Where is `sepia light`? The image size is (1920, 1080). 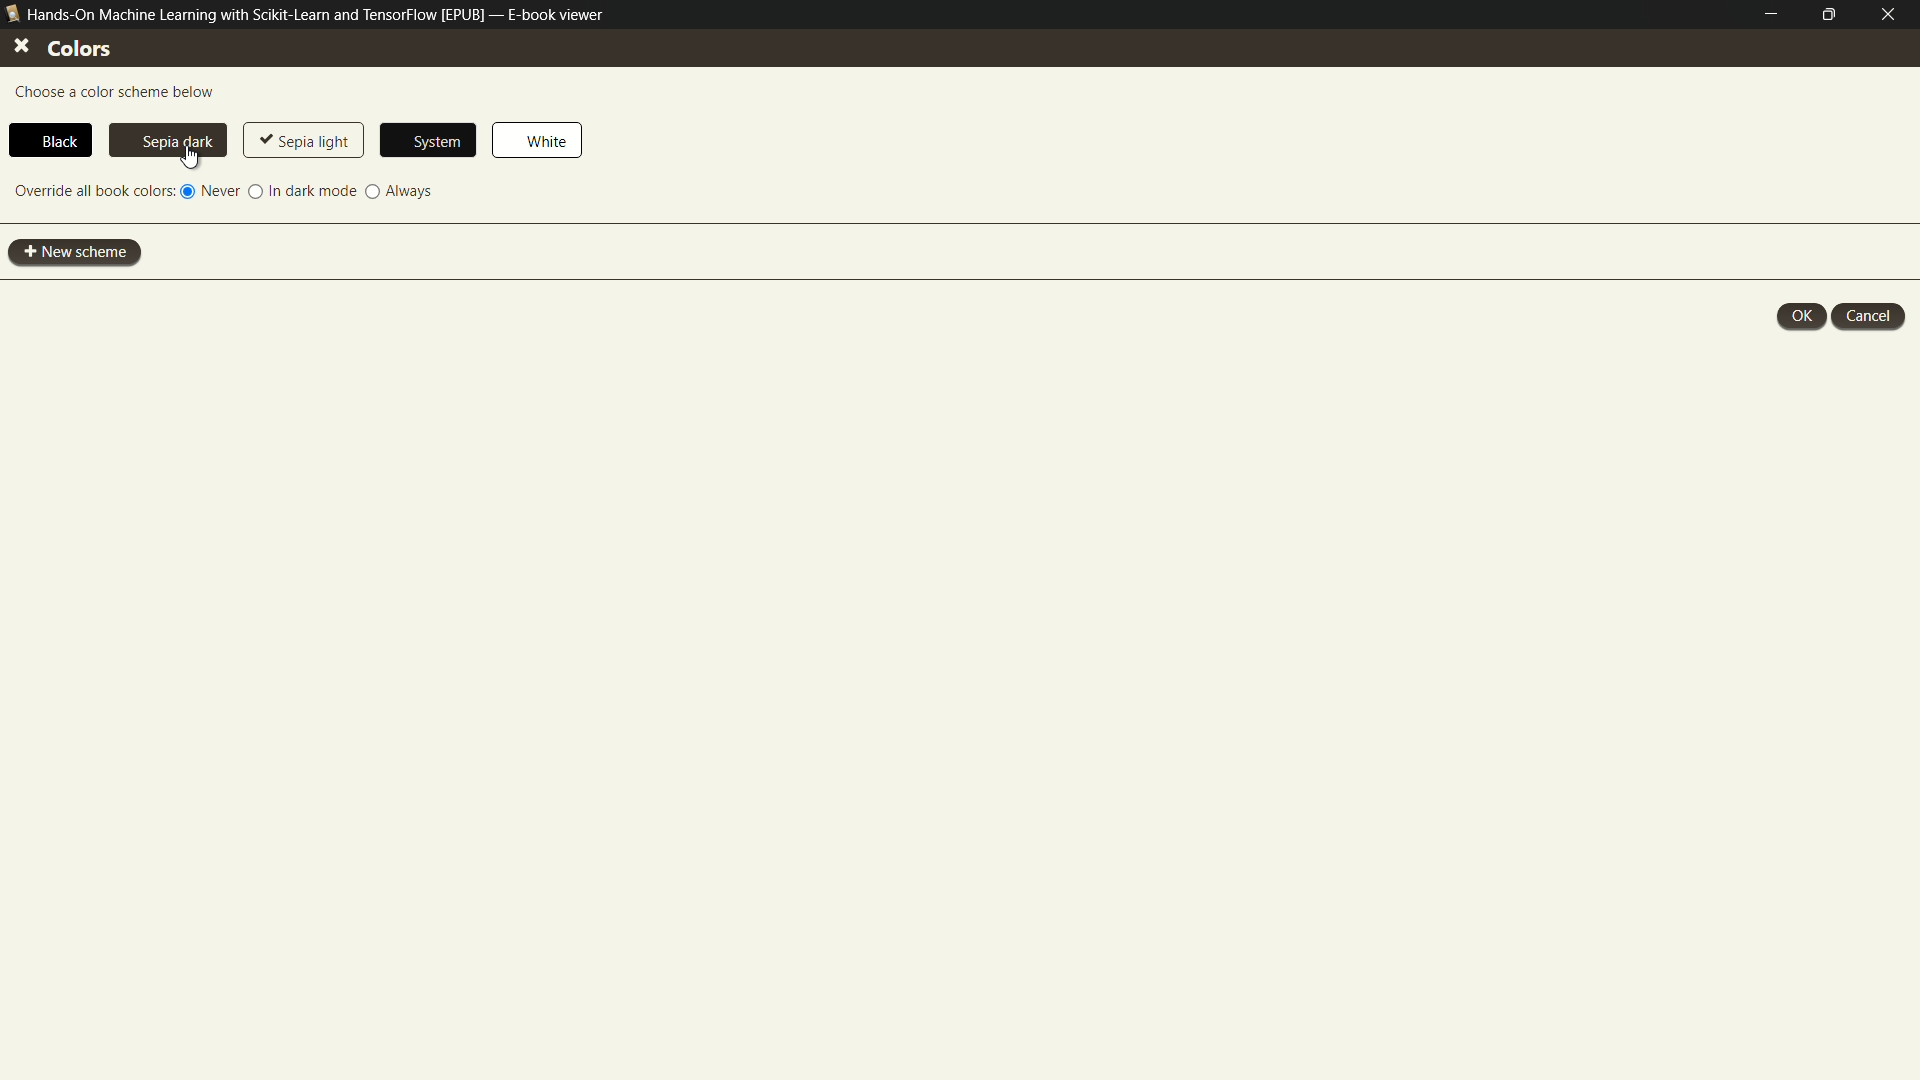
sepia light is located at coordinates (305, 140).